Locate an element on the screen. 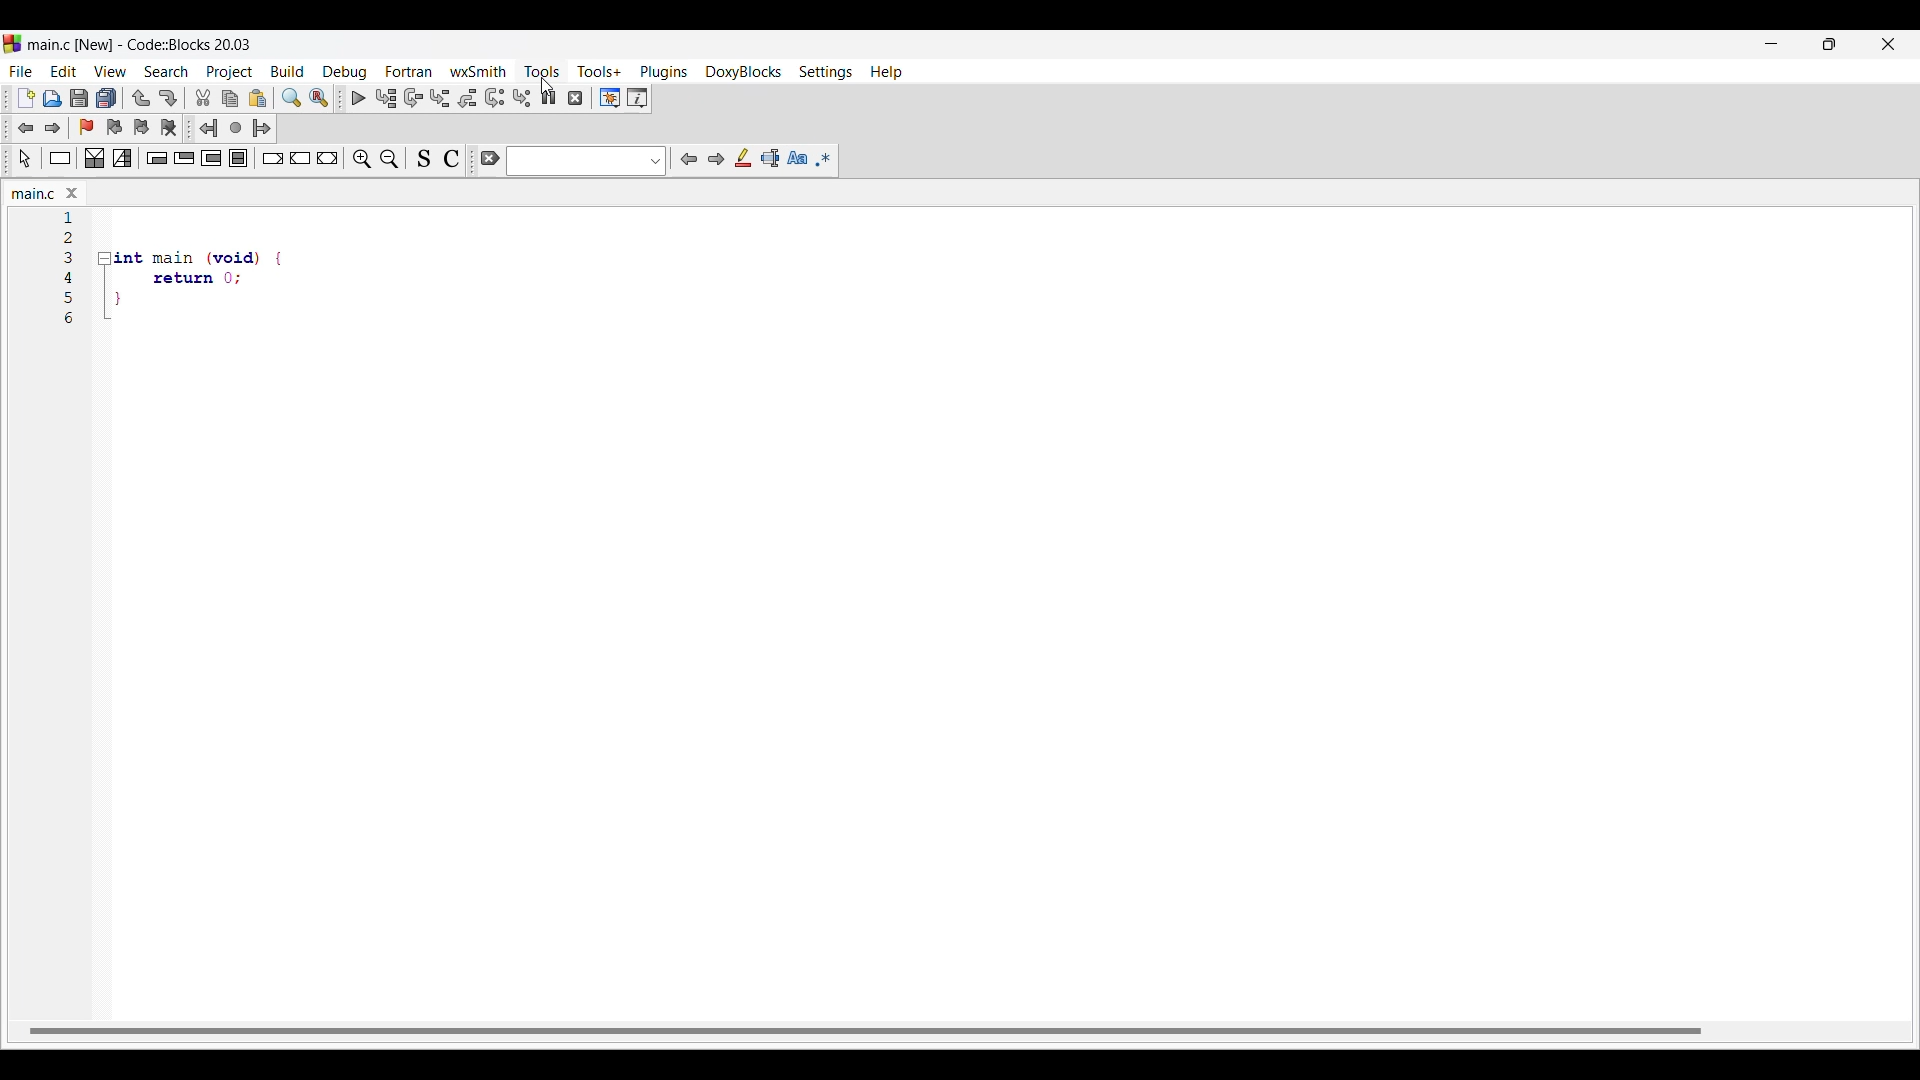 Image resolution: width=1920 pixels, height=1080 pixels. Return instruction is located at coordinates (327, 158).